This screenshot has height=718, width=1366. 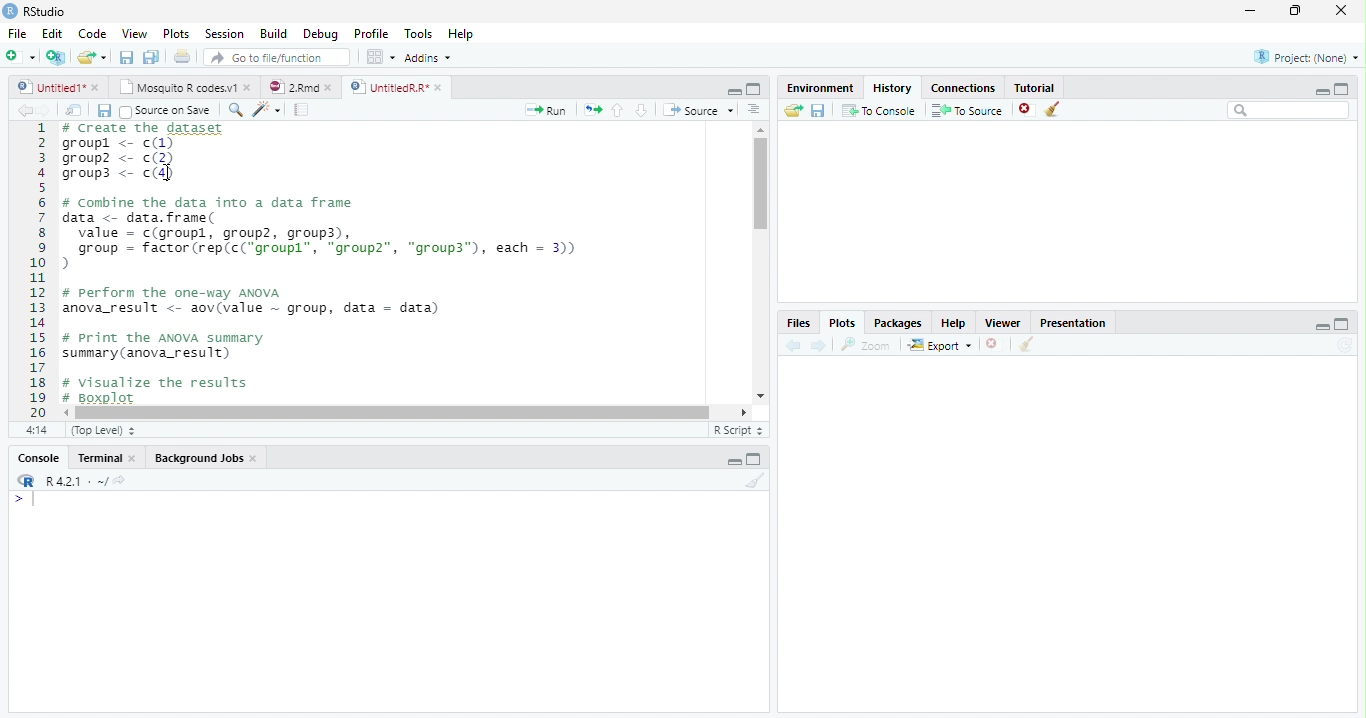 What do you see at coordinates (37, 268) in the screenshot?
I see `1` at bounding box center [37, 268].